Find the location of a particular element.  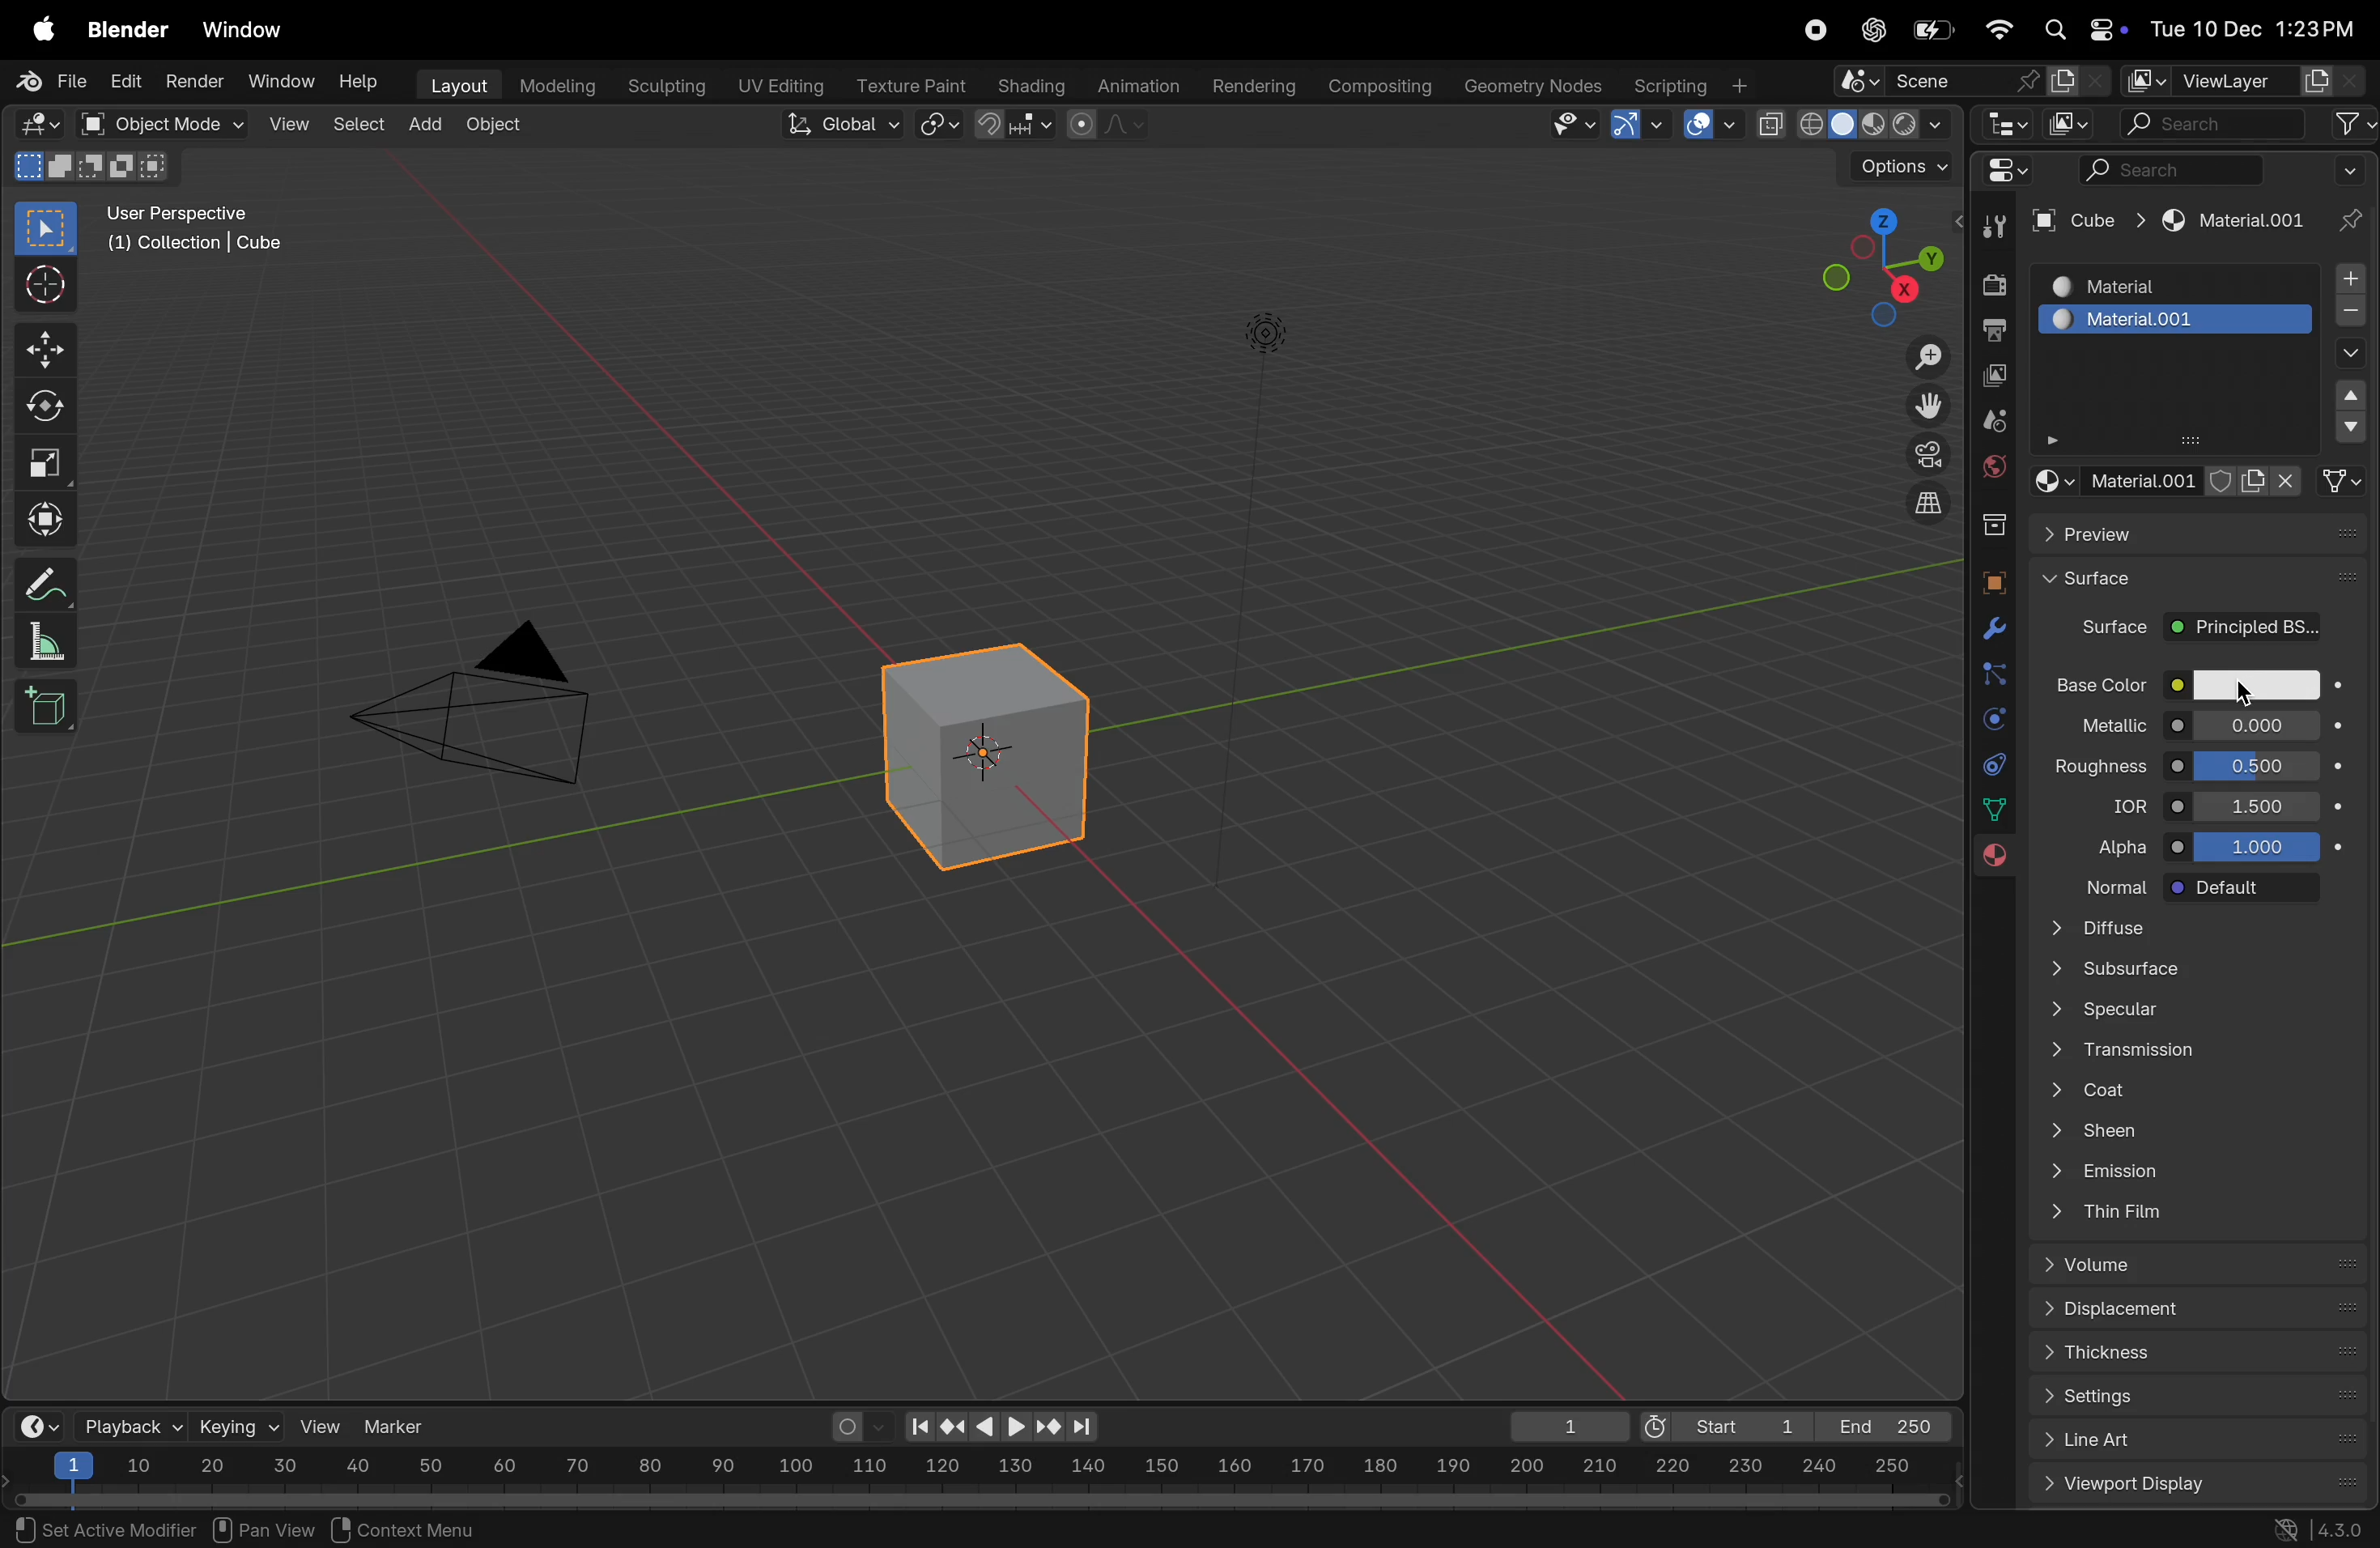

Search is located at coordinates (2169, 169).